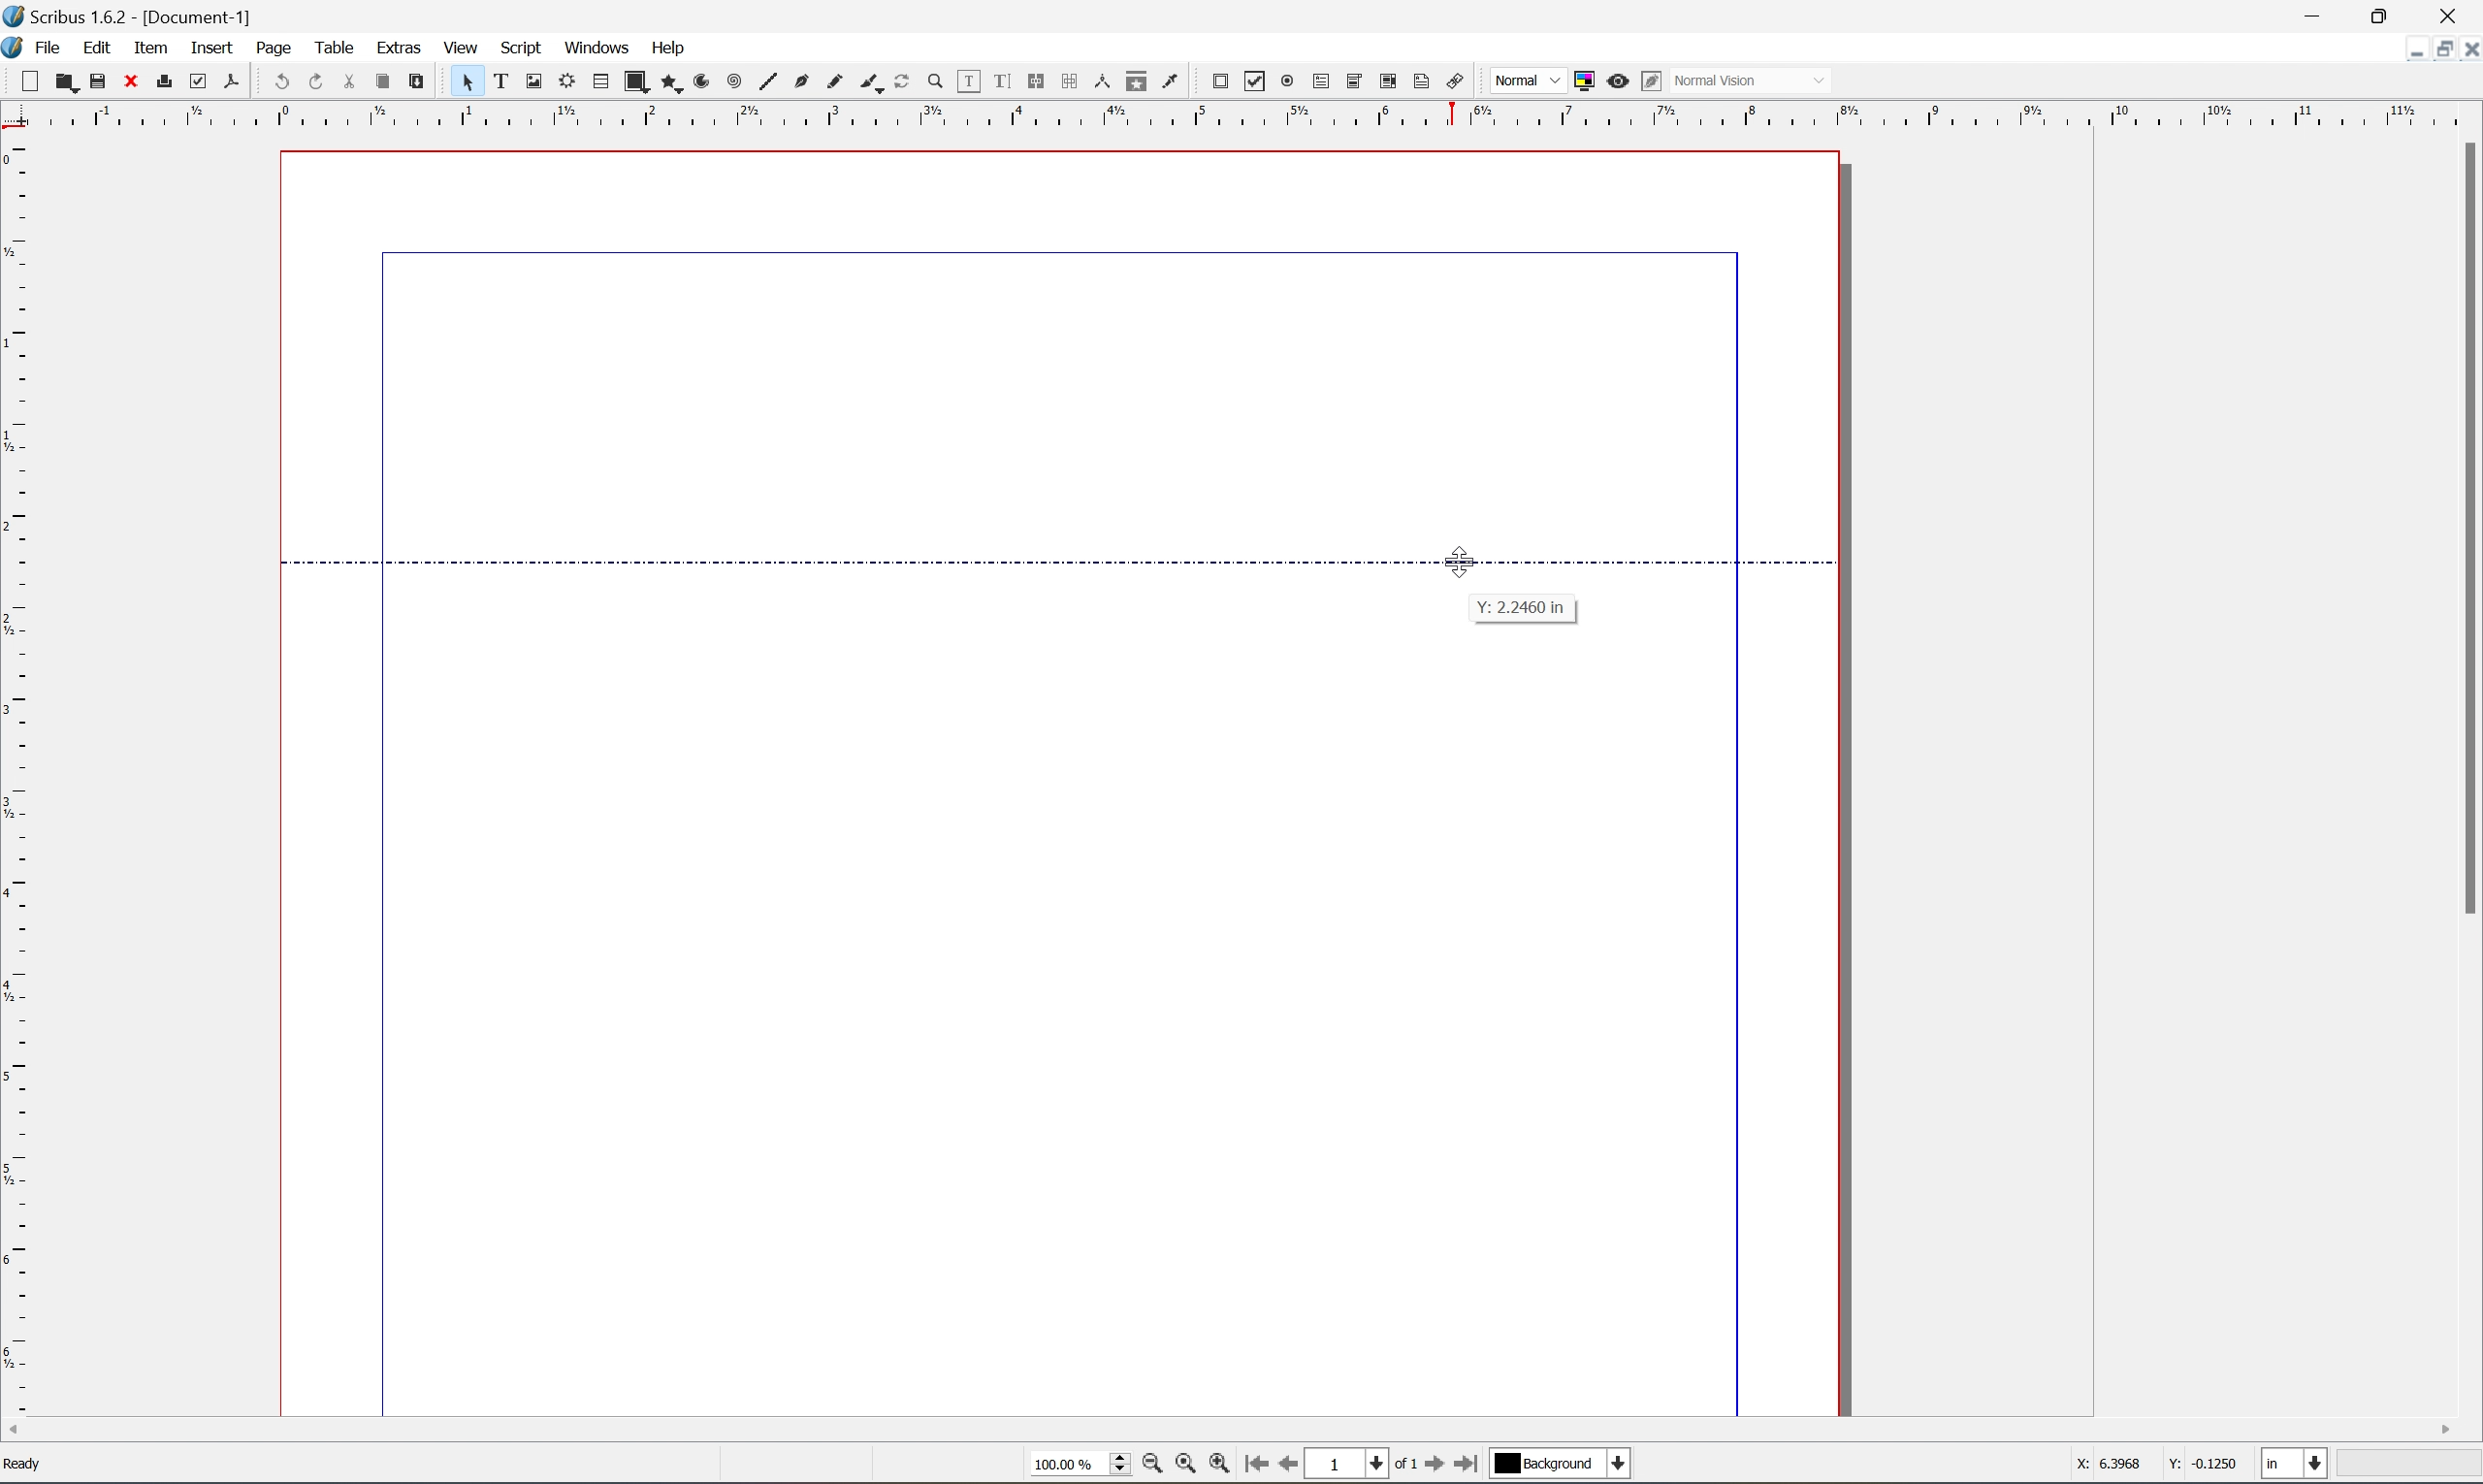  What do you see at coordinates (872, 82) in the screenshot?
I see `calligraphic line` at bounding box center [872, 82].